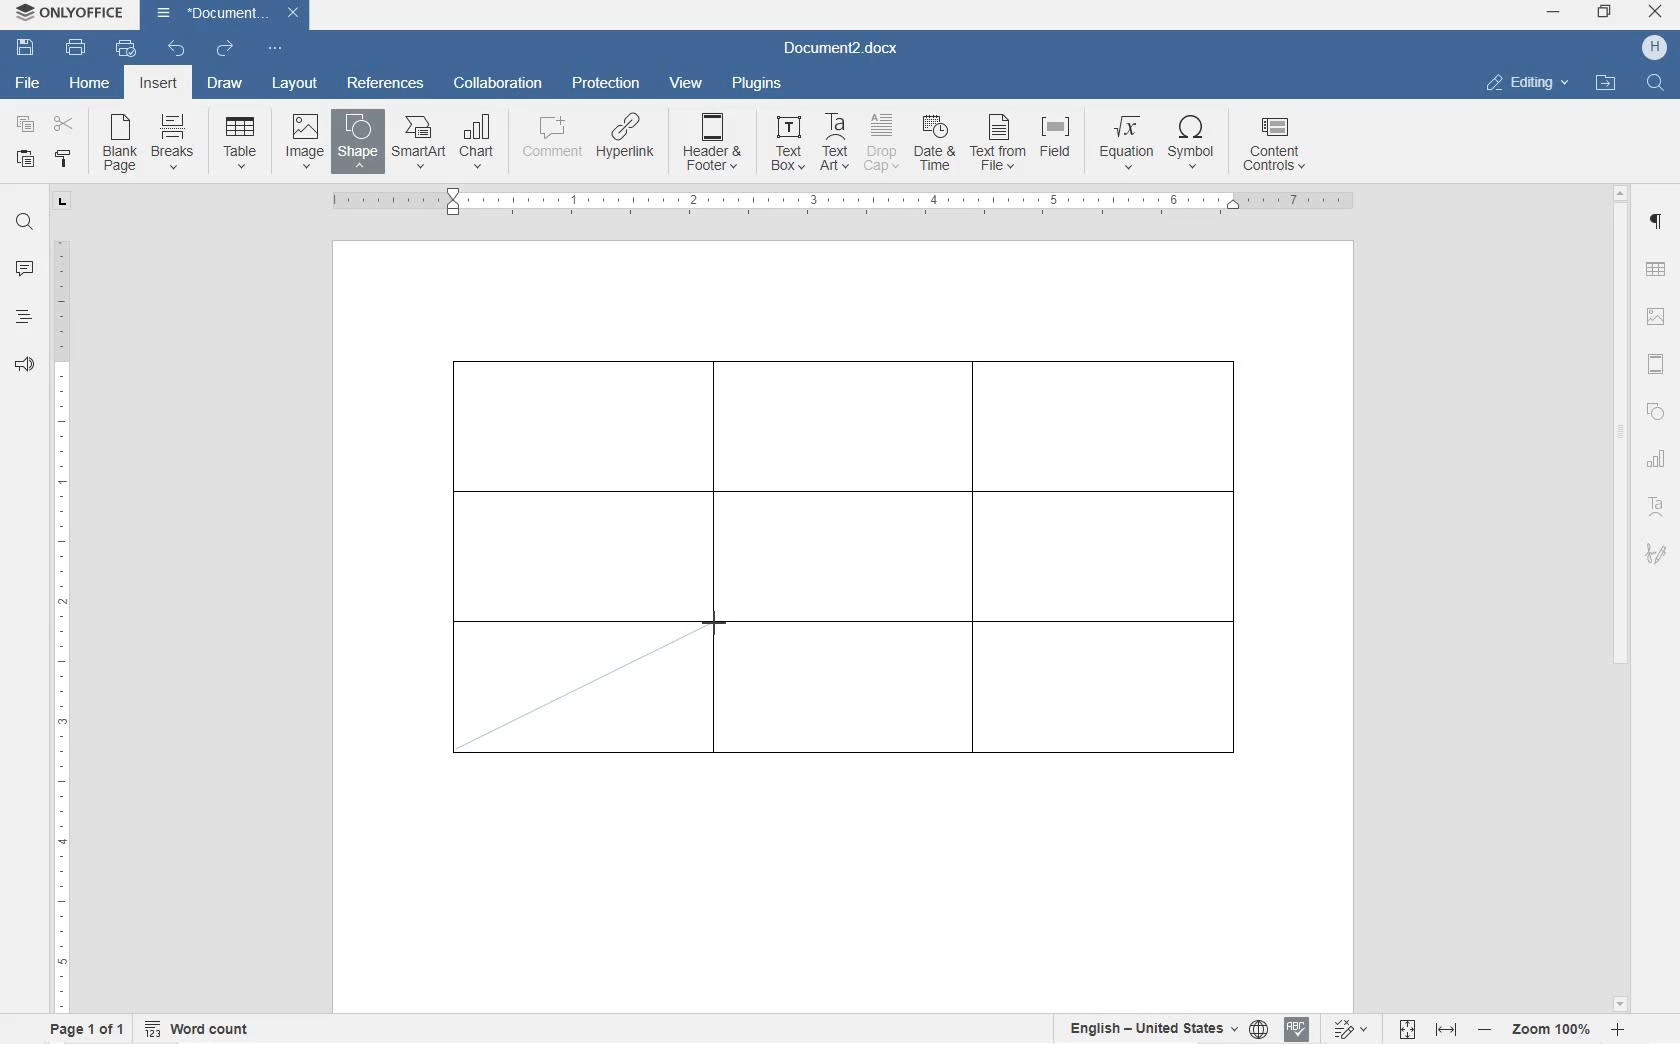  What do you see at coordinates (580, 686) in the screenshot?
I see `drawing diagonal line border` at bounding box center [580, 686].